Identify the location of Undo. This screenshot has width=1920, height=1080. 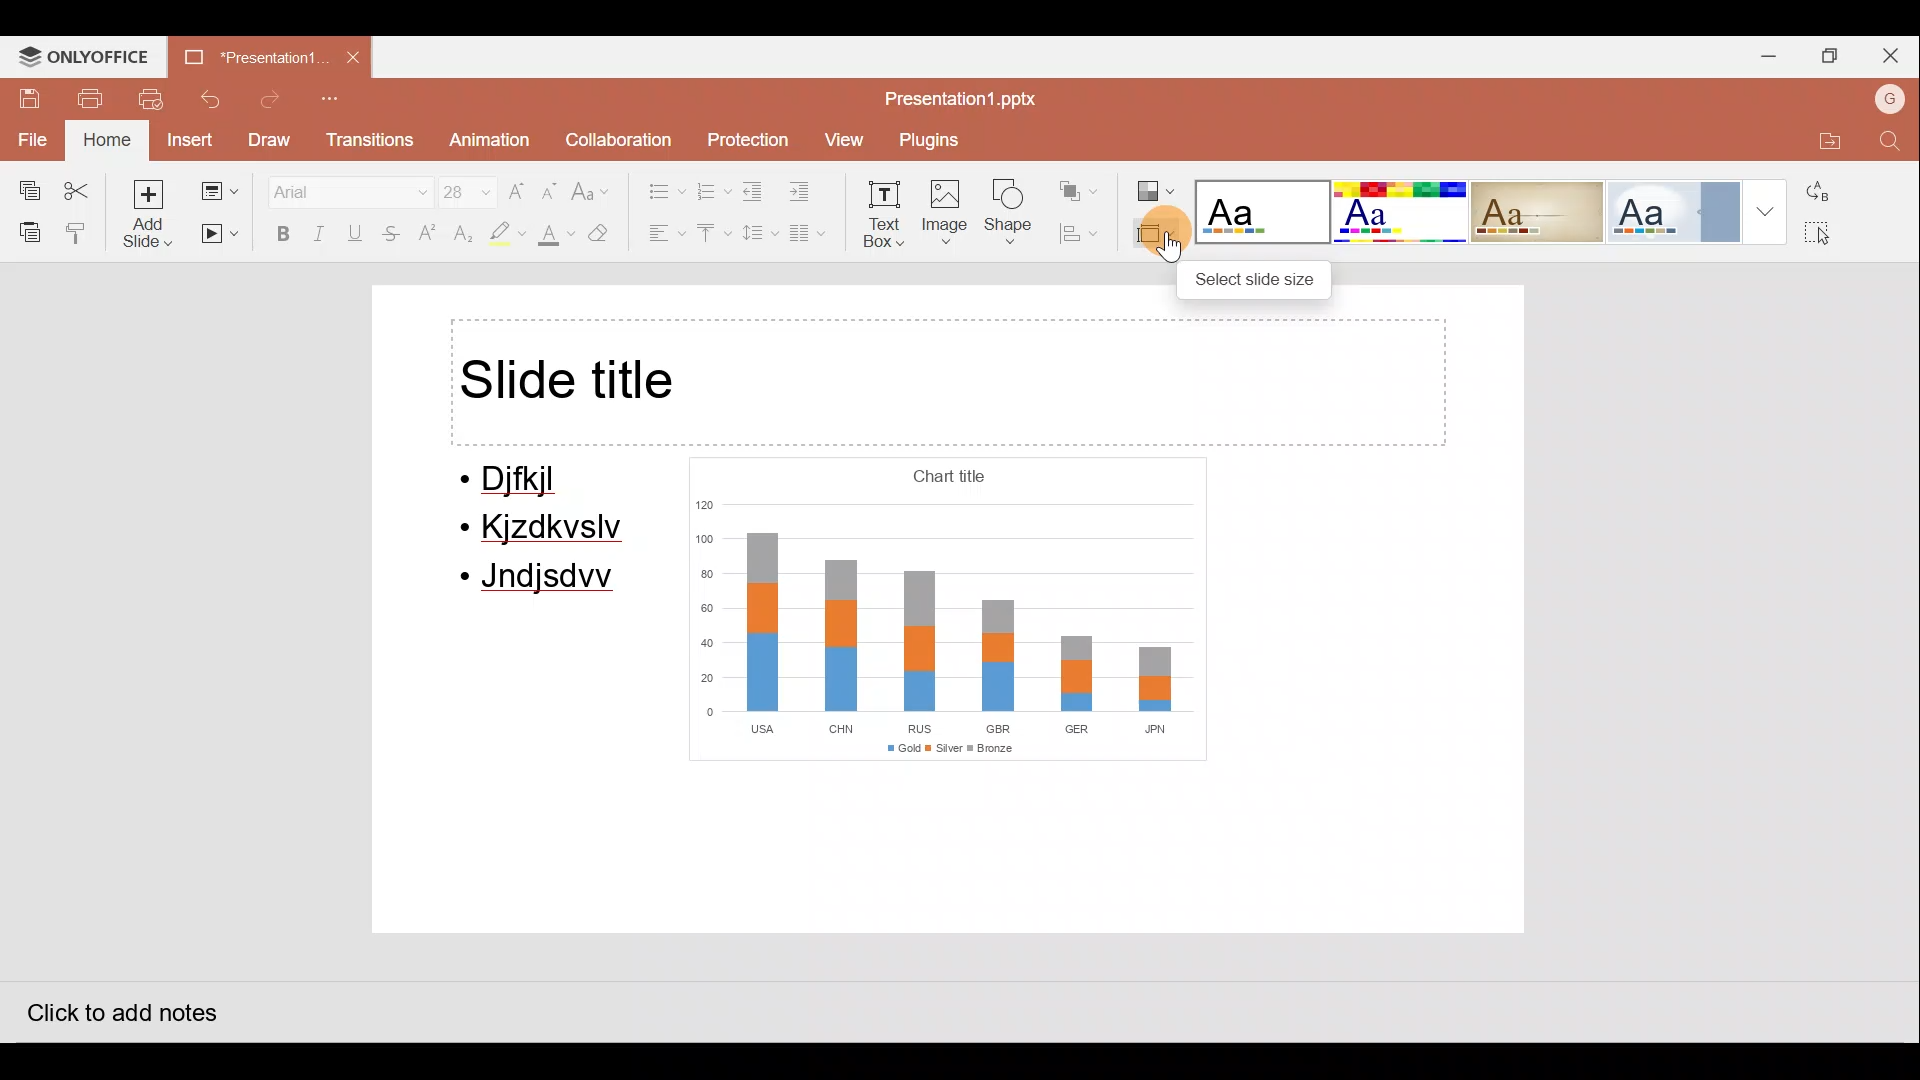
(214, 99).